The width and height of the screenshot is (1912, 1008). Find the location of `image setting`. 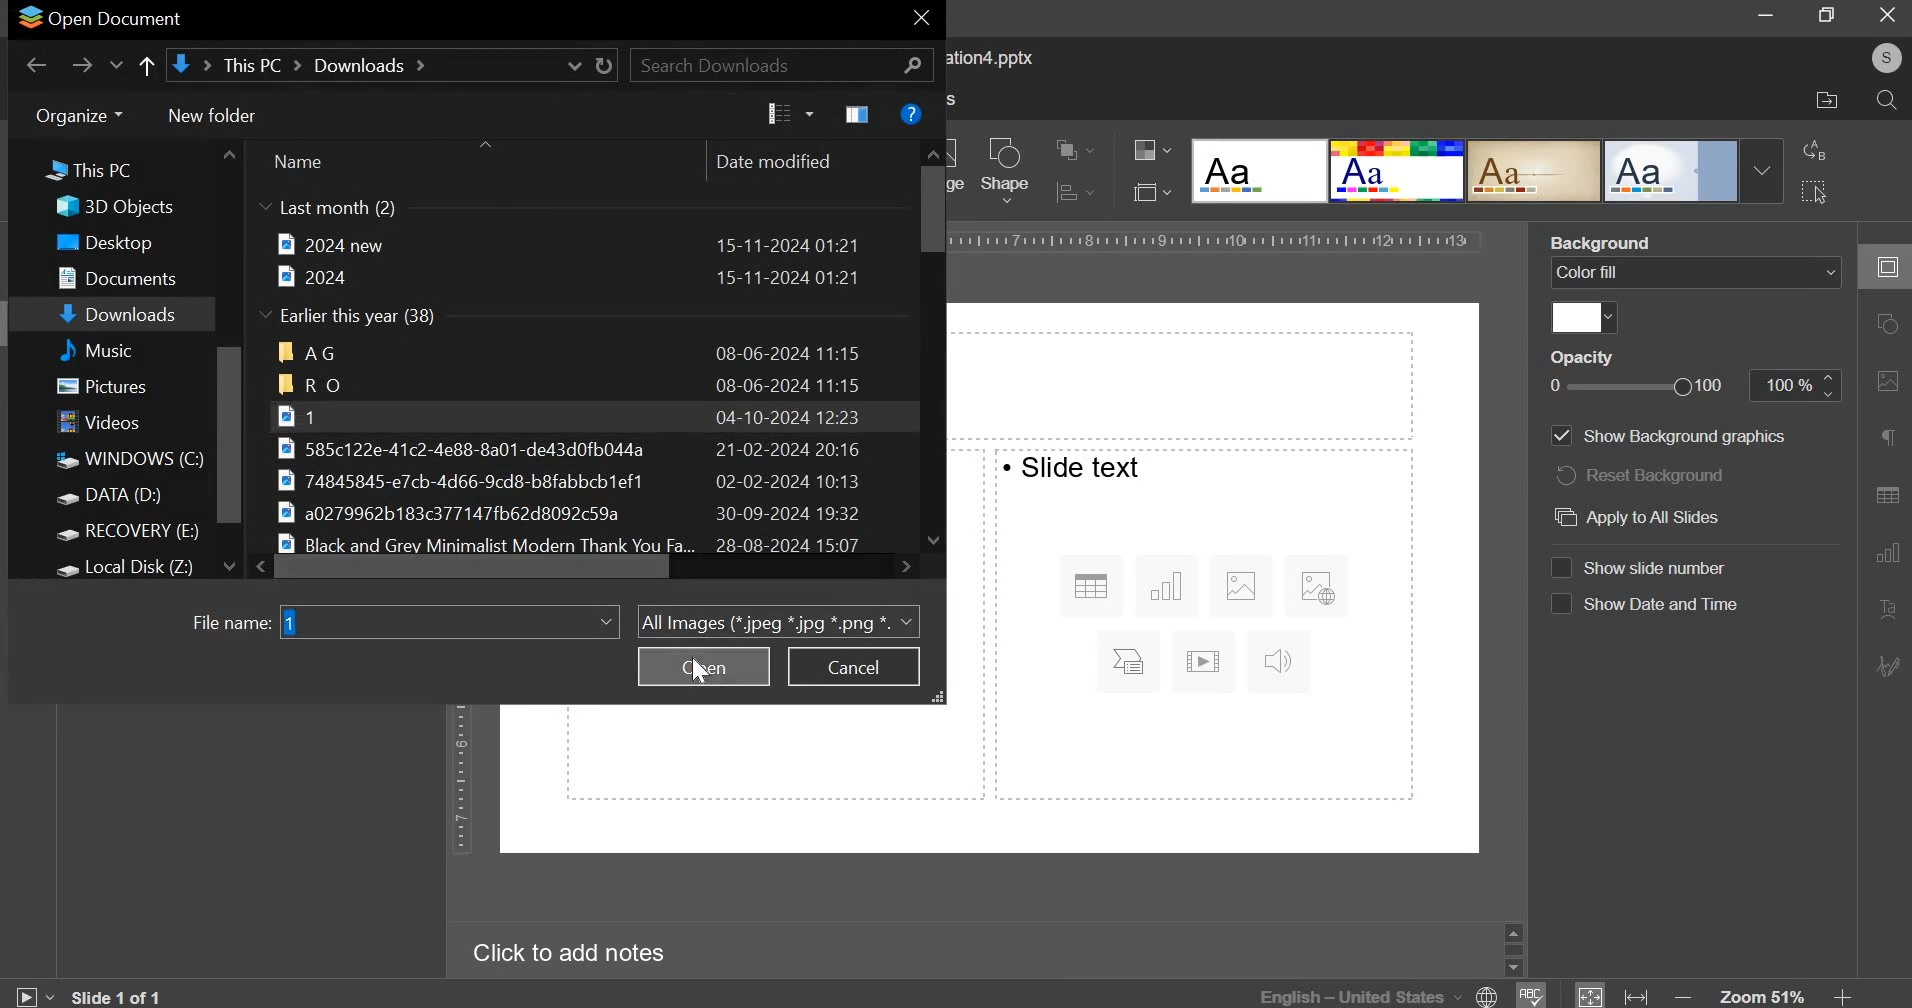

image setting is located at coordinates (1884, 381).